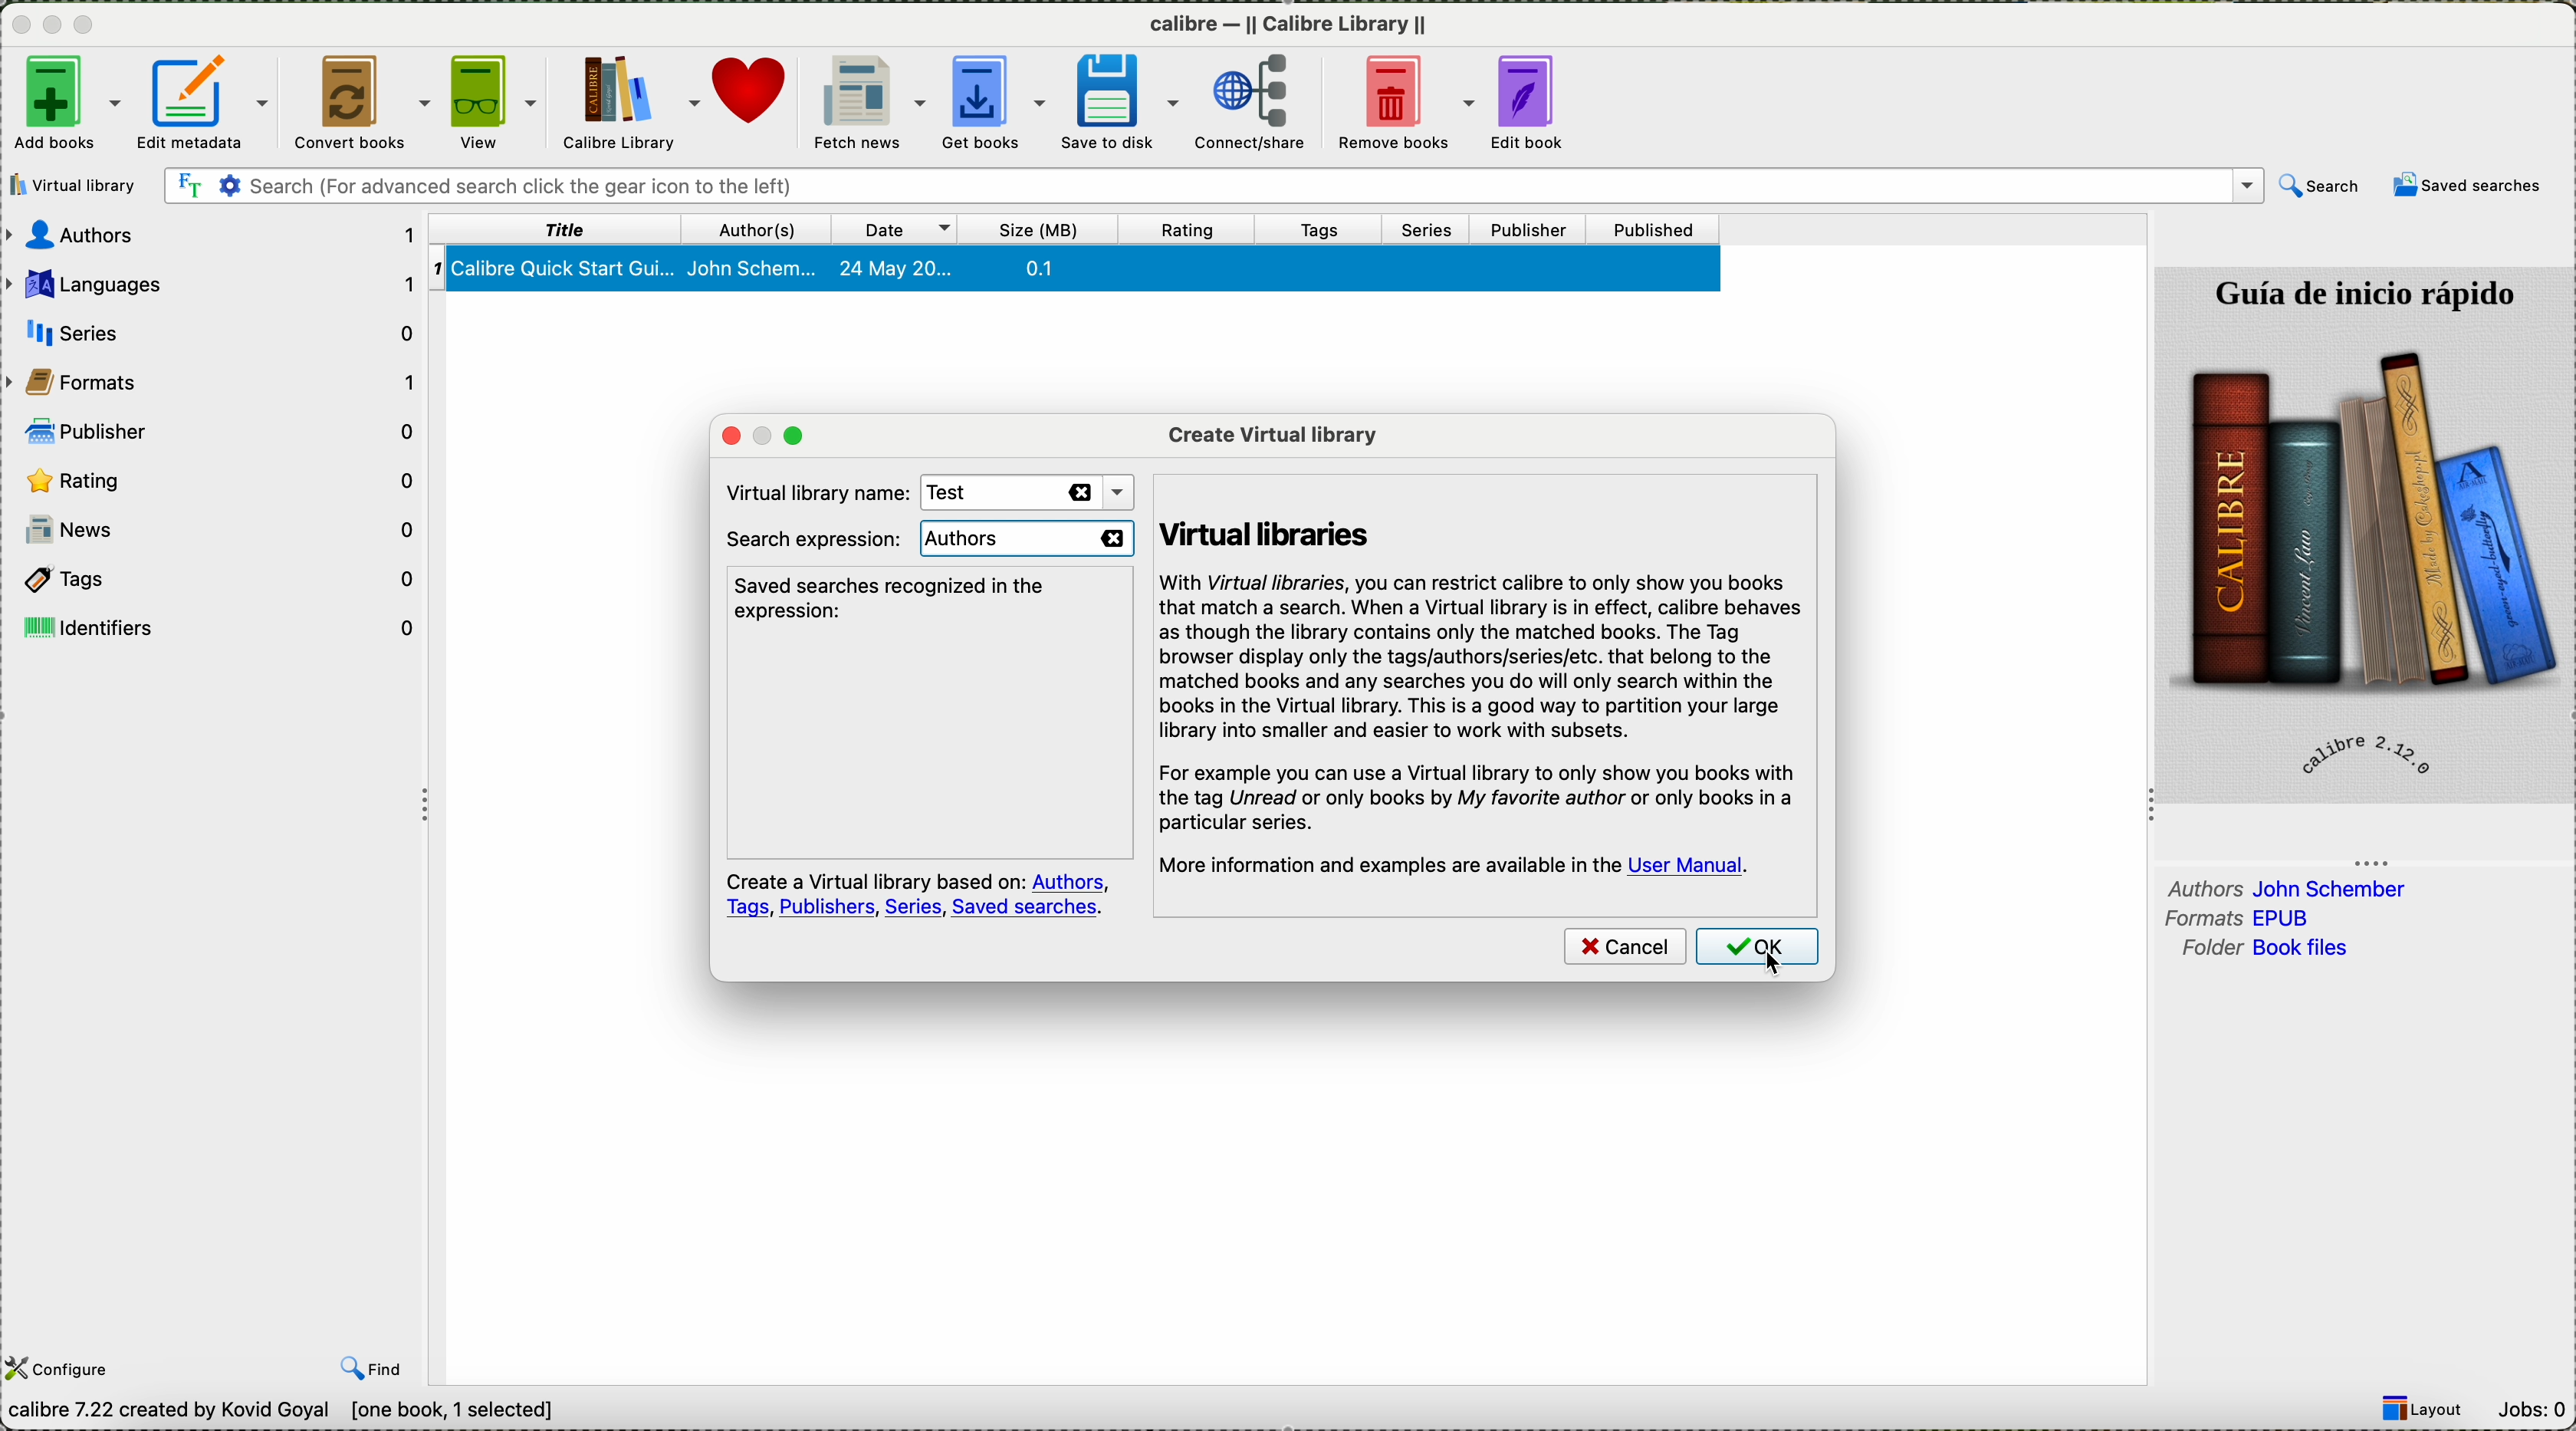 The image size is (2576, 1431). Describe the element at coordinates (1264, 105) in the screenshot. I see `connect/share` at that location.